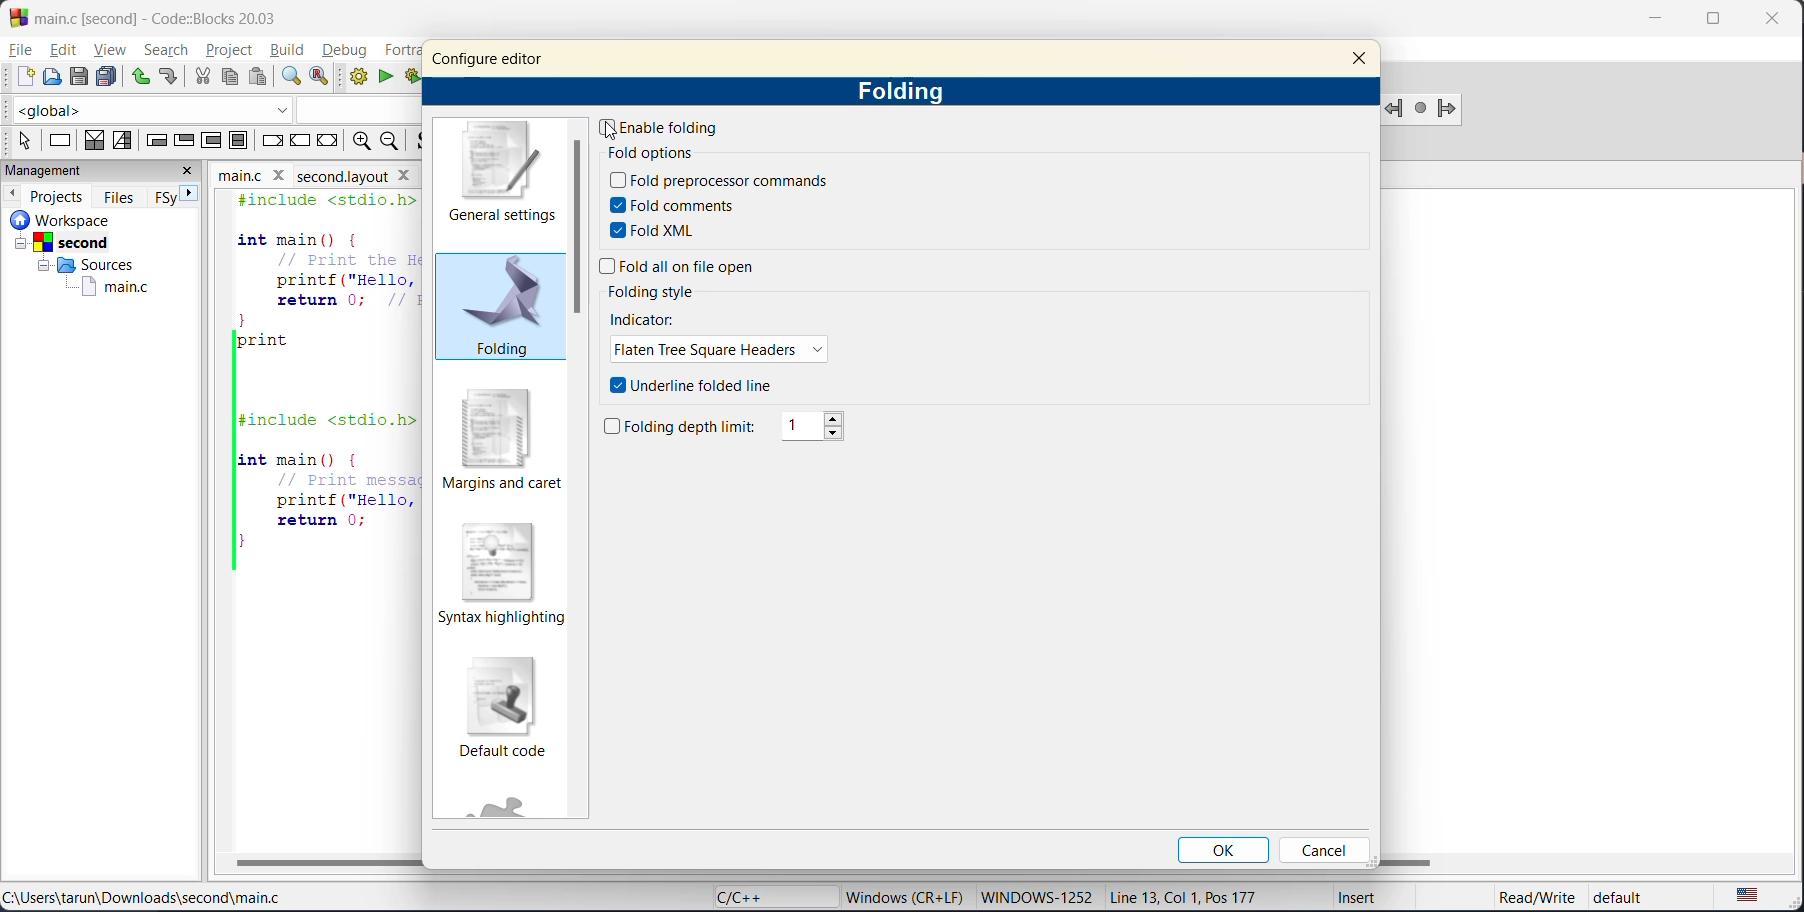 The height and width of the screenshot is (912, 1804). I want to click on exit condition loop, so click(187, 139).